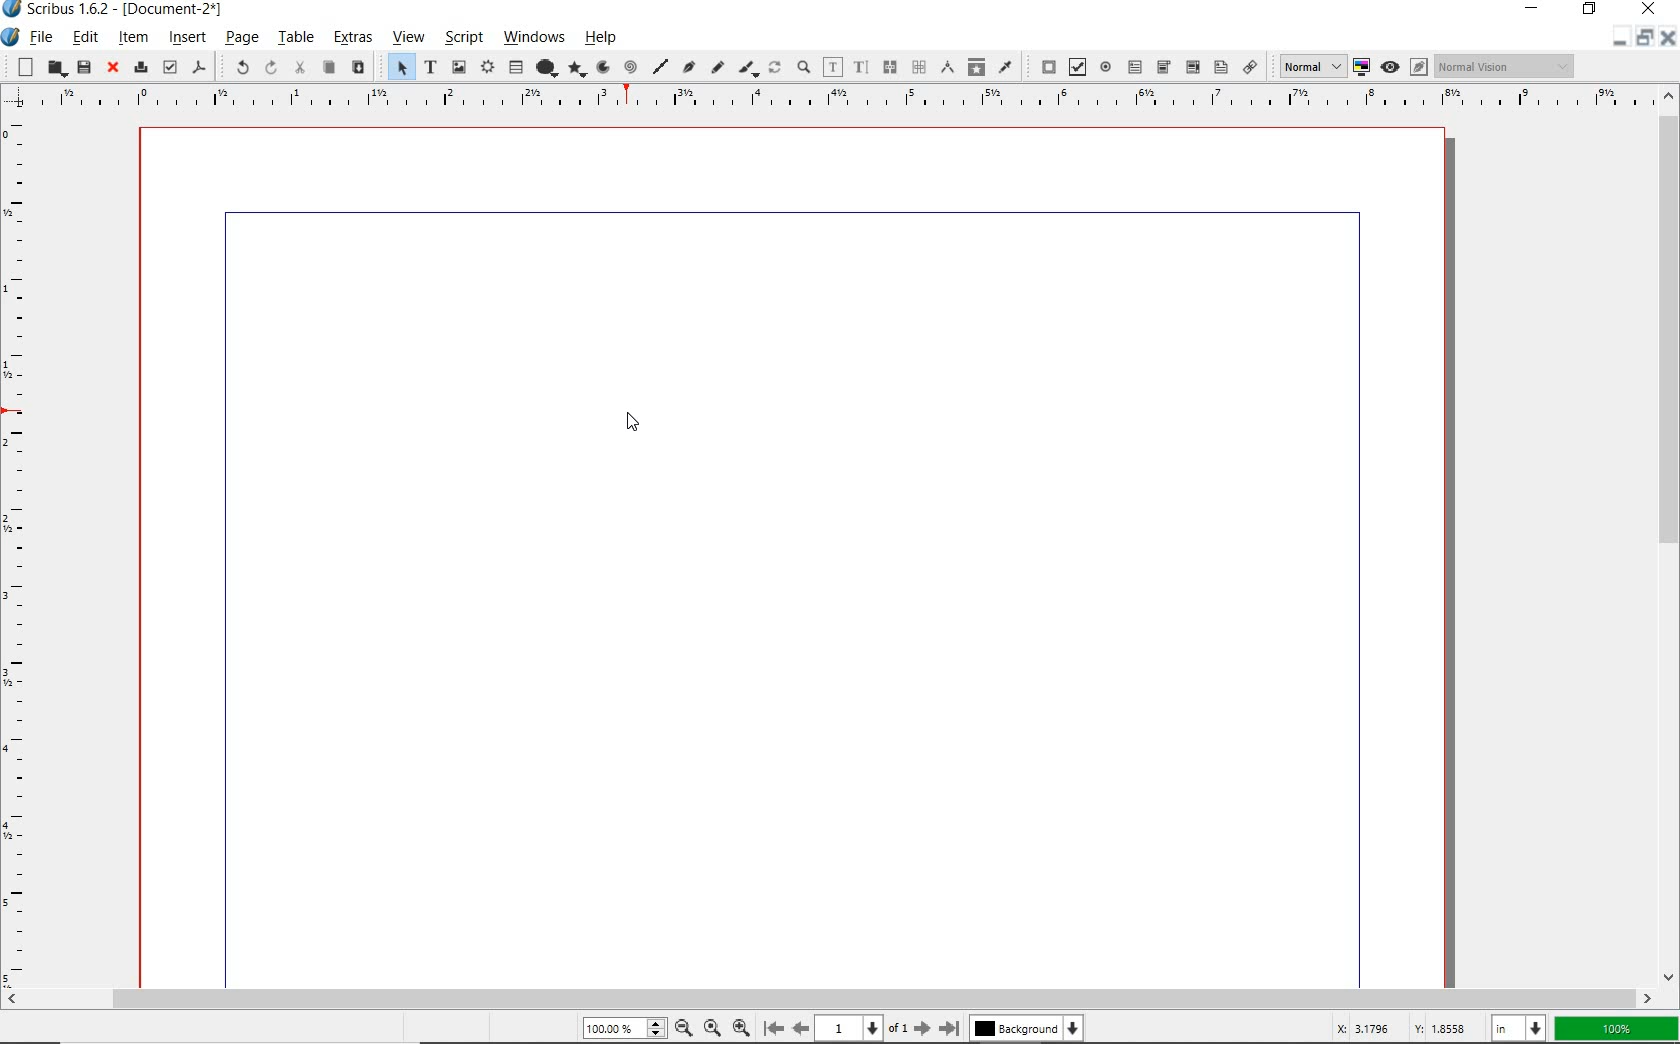 This screenshot has width=1680, height=1044. What do you see at coordinates (889, 67) in the screenshot?
I see `link text frames` at bounding box center [889, 67].